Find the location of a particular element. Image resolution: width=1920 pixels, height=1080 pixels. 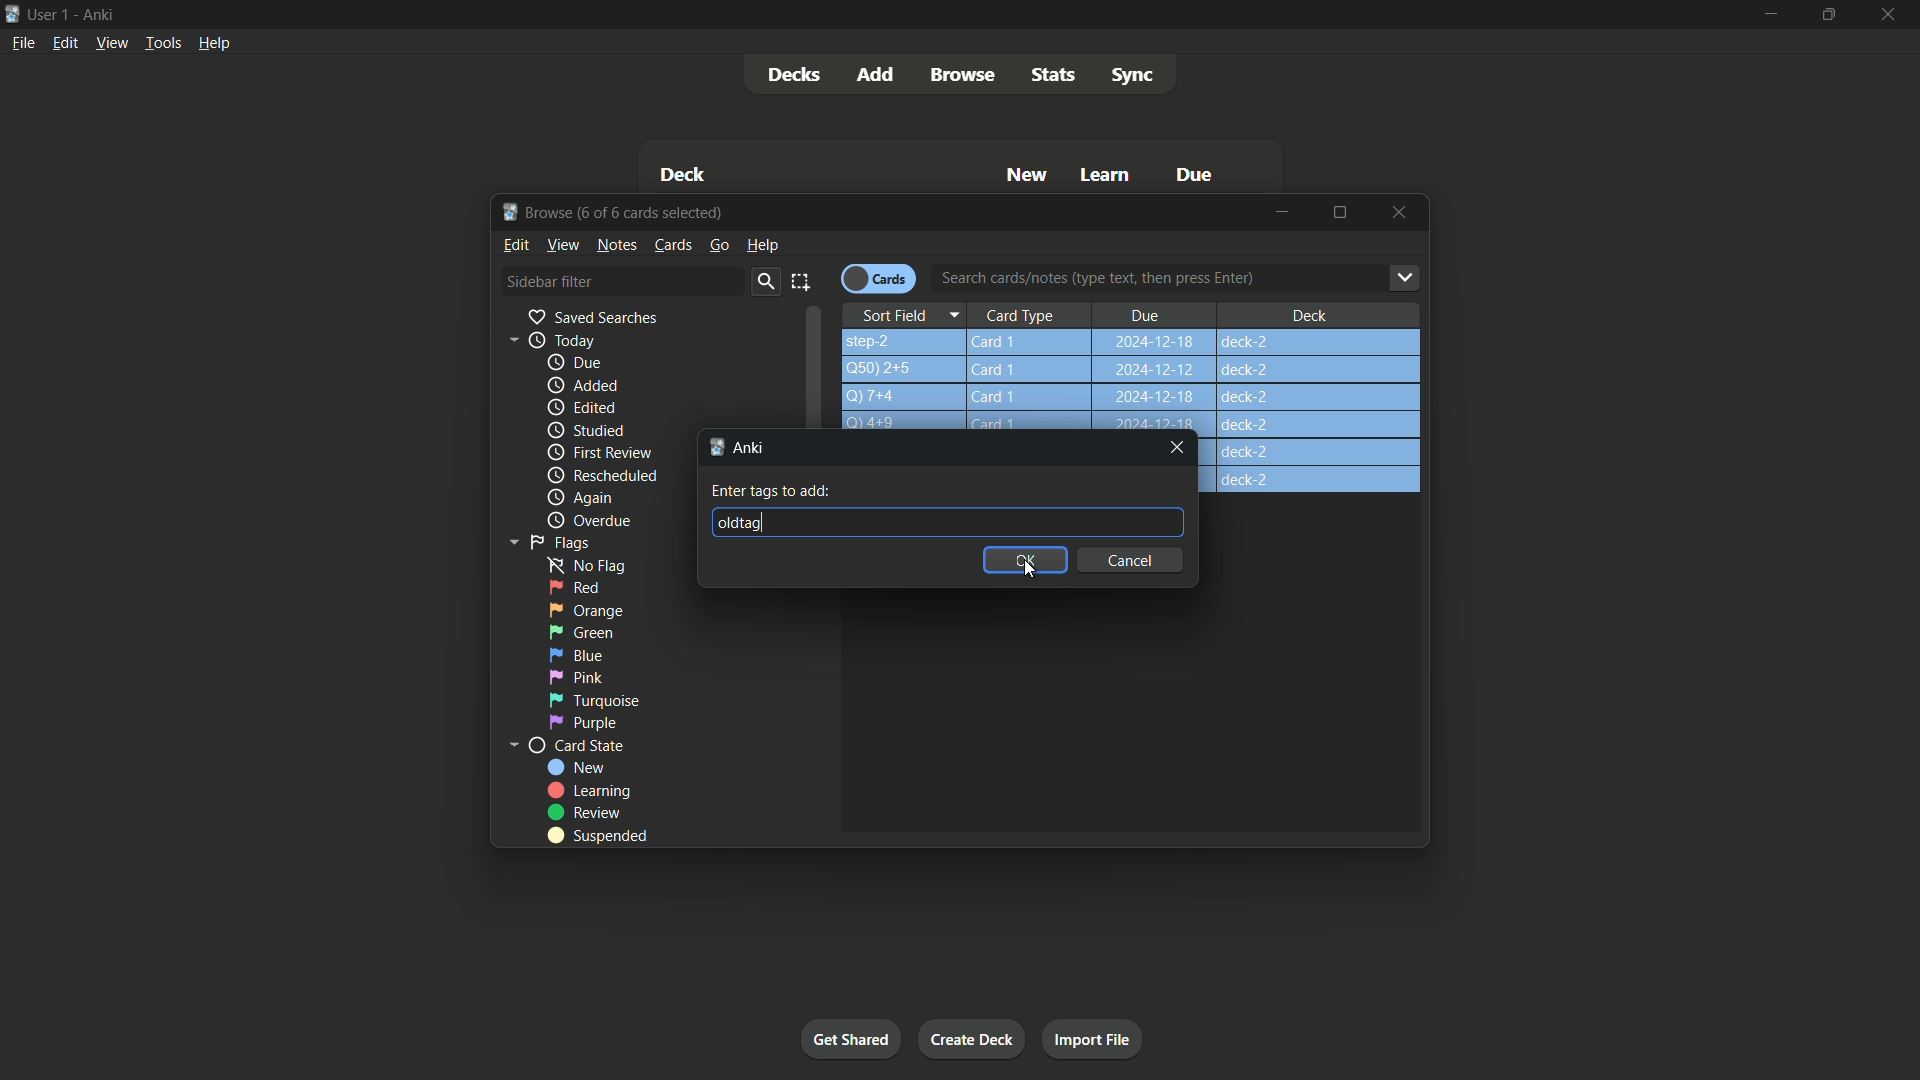

Maximize is located at coordinates (1826, 14).